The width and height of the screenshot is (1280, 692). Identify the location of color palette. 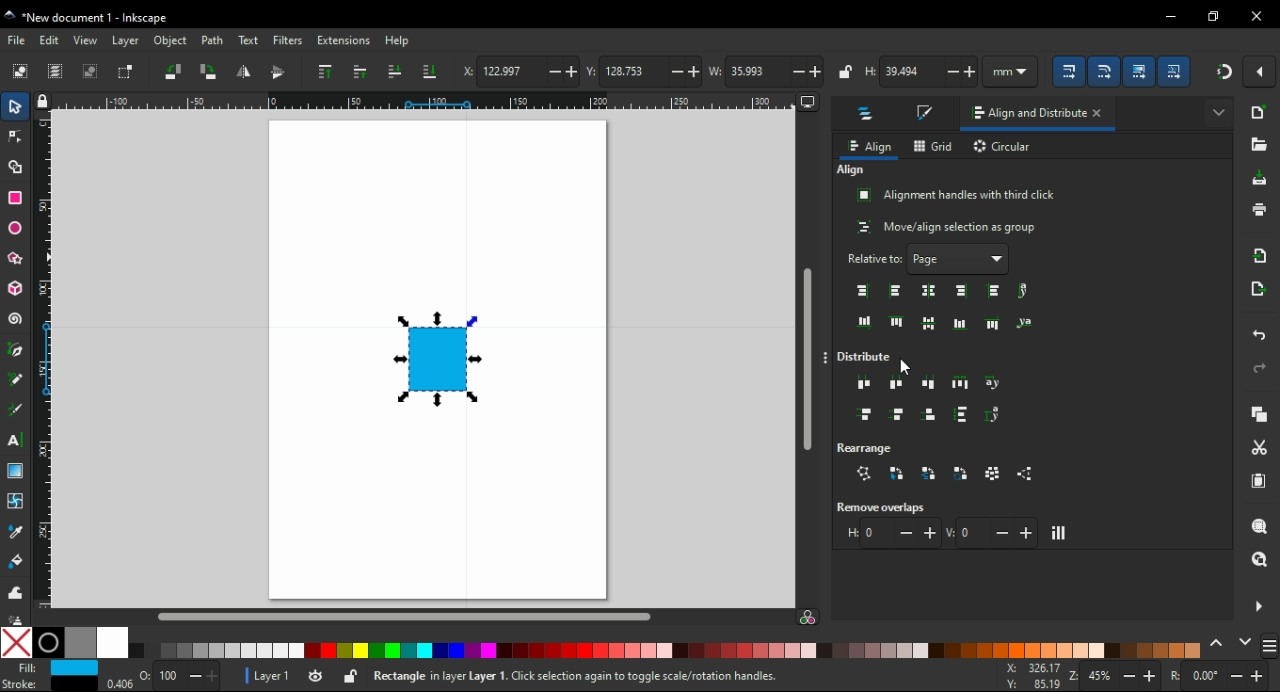
(668, 651).